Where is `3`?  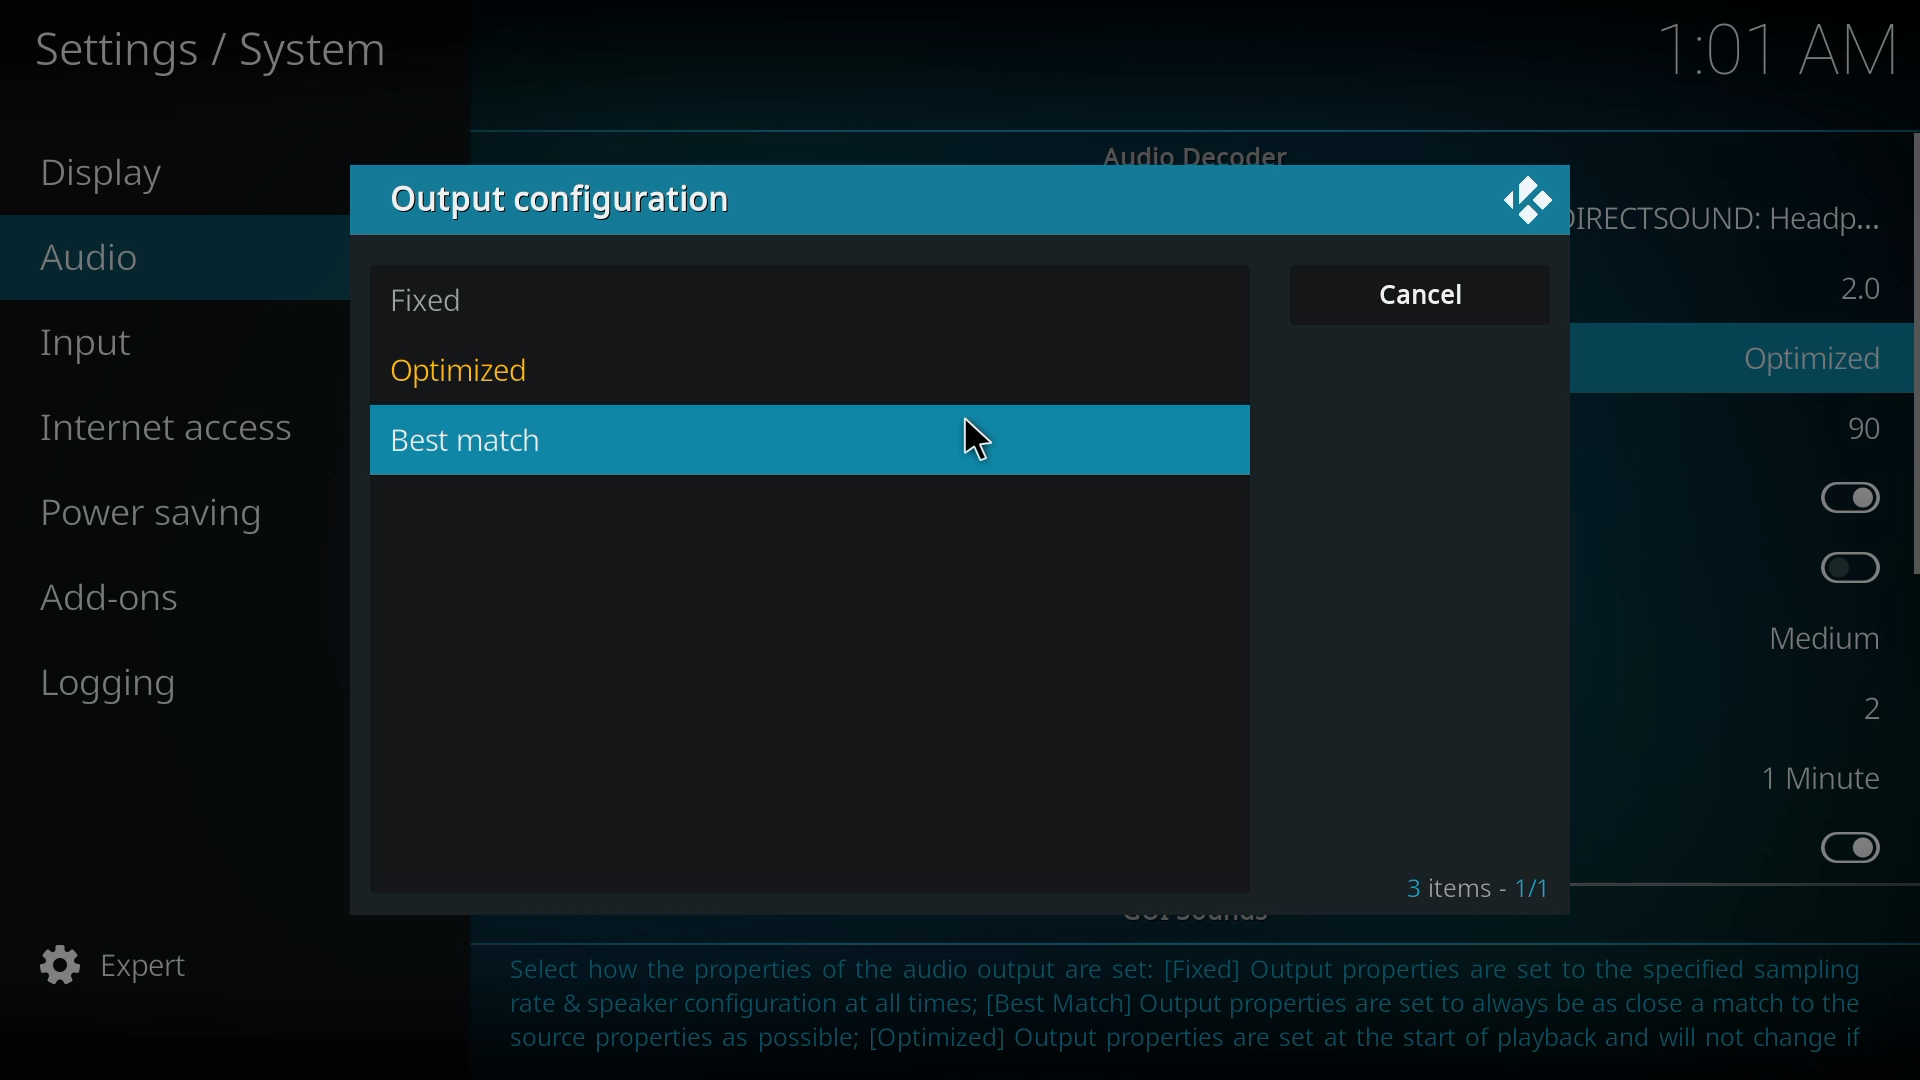
3 is located at coordinates (1478, 886).